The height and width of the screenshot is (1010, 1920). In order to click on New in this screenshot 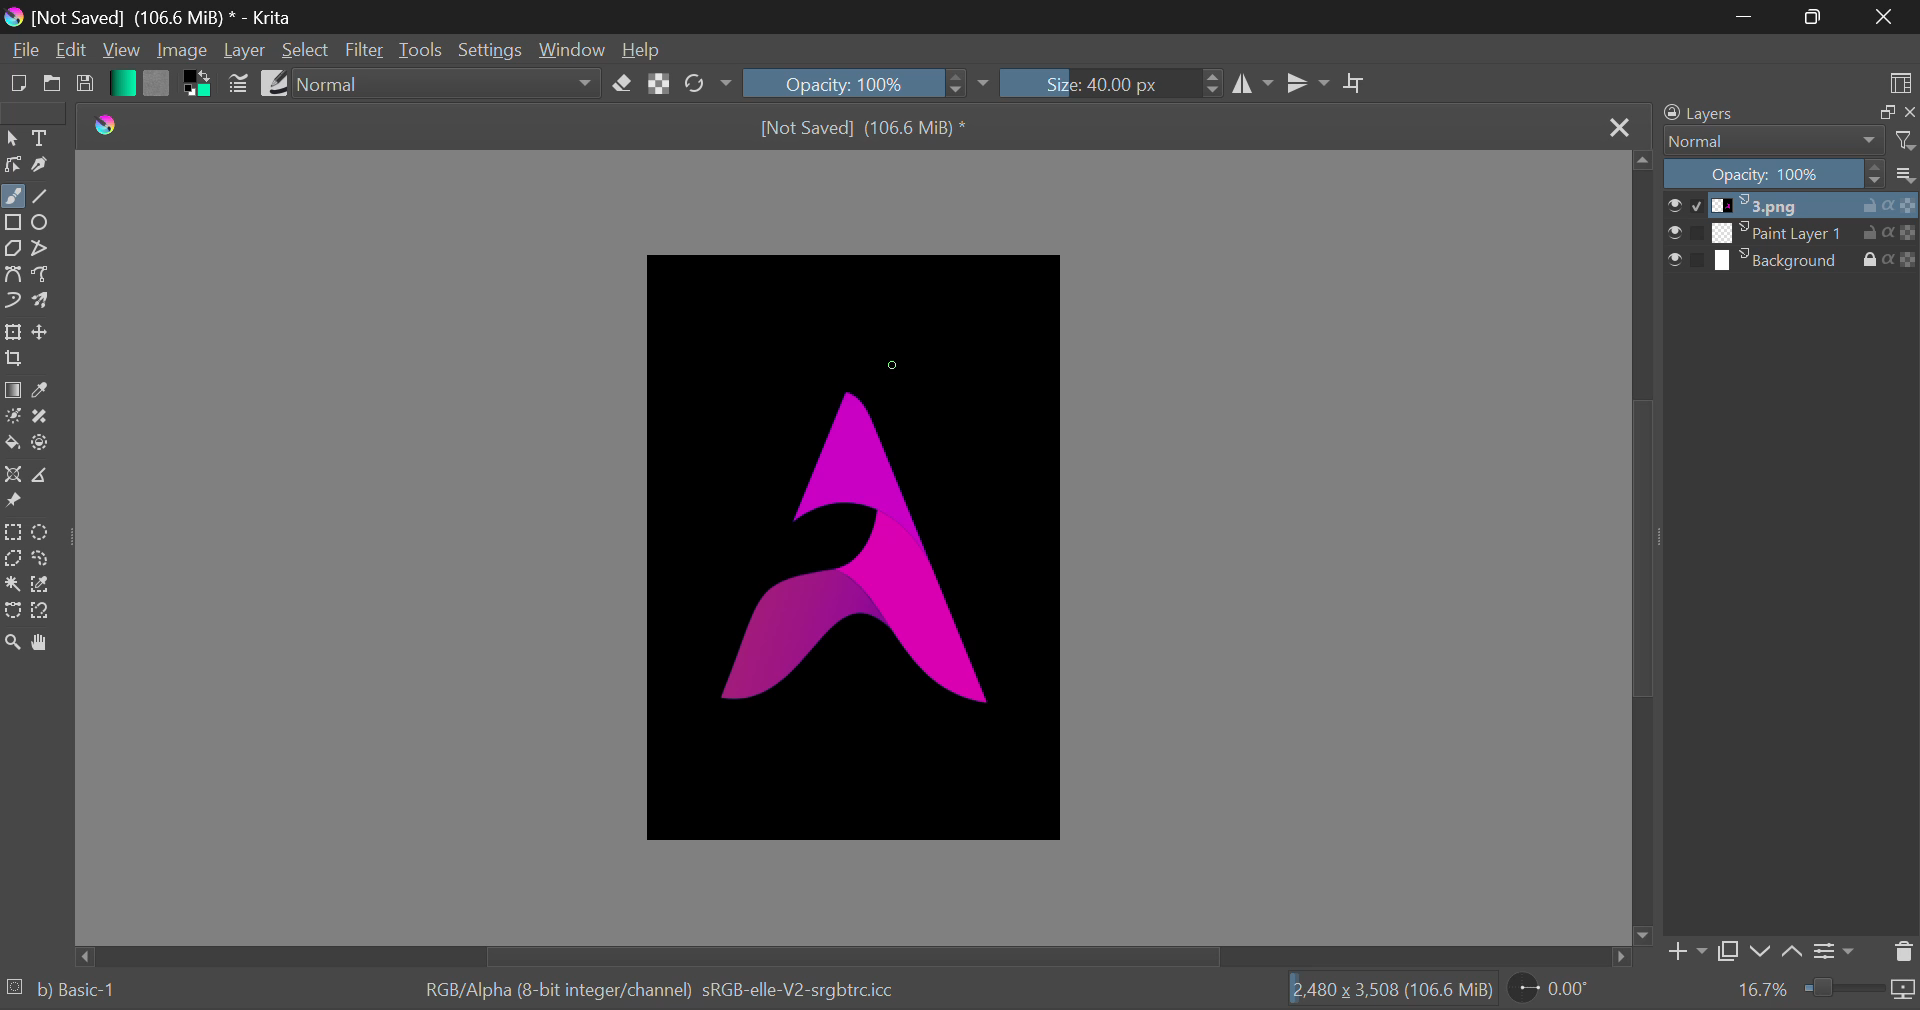, I will do `click(18, 86)`.